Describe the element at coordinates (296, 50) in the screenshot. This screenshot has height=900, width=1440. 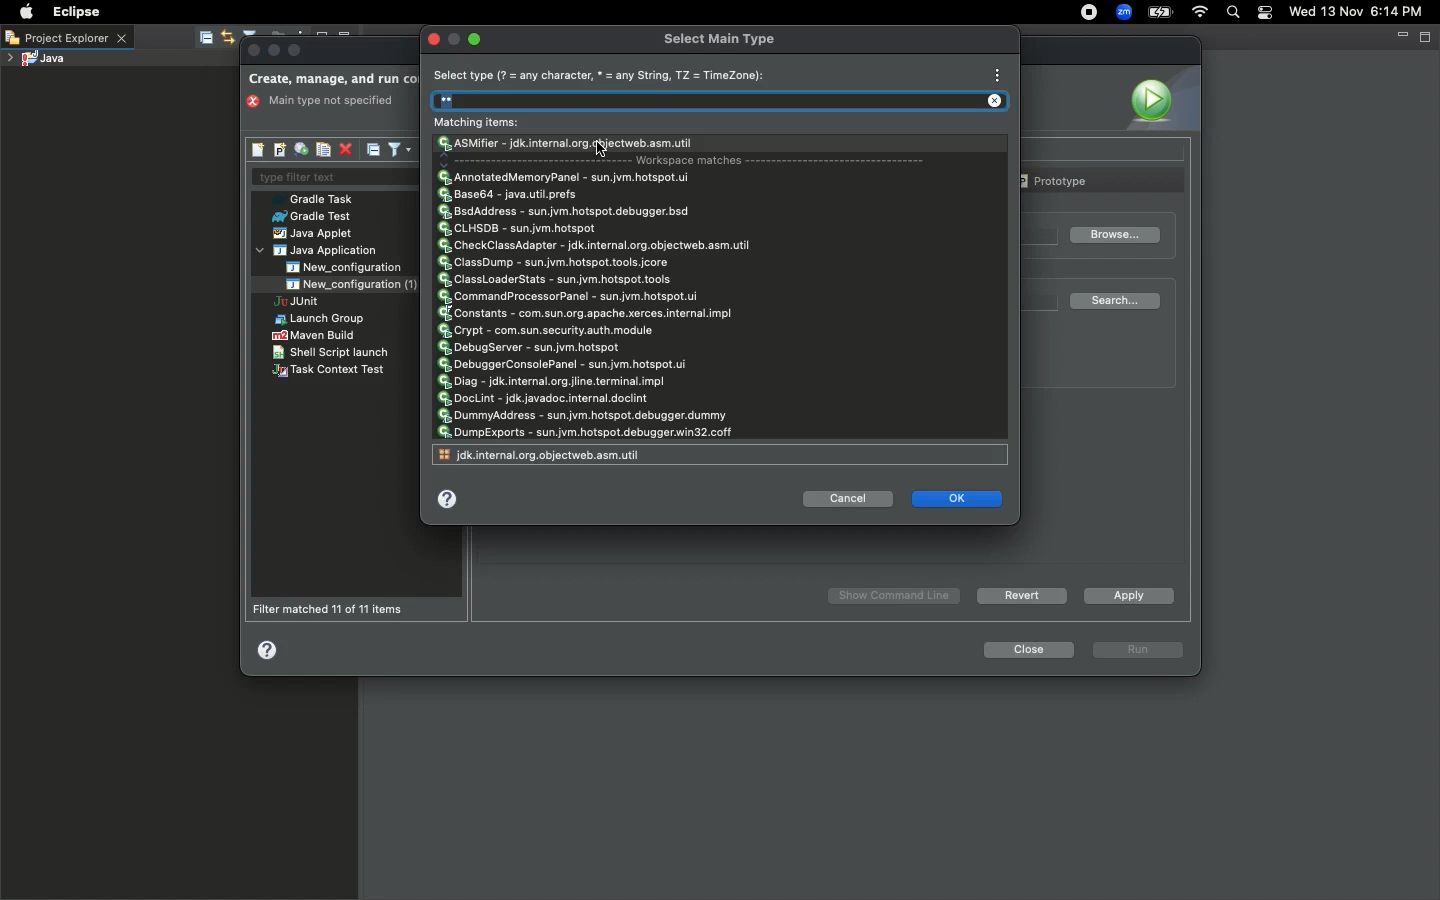
I see `Maximize` at that location.